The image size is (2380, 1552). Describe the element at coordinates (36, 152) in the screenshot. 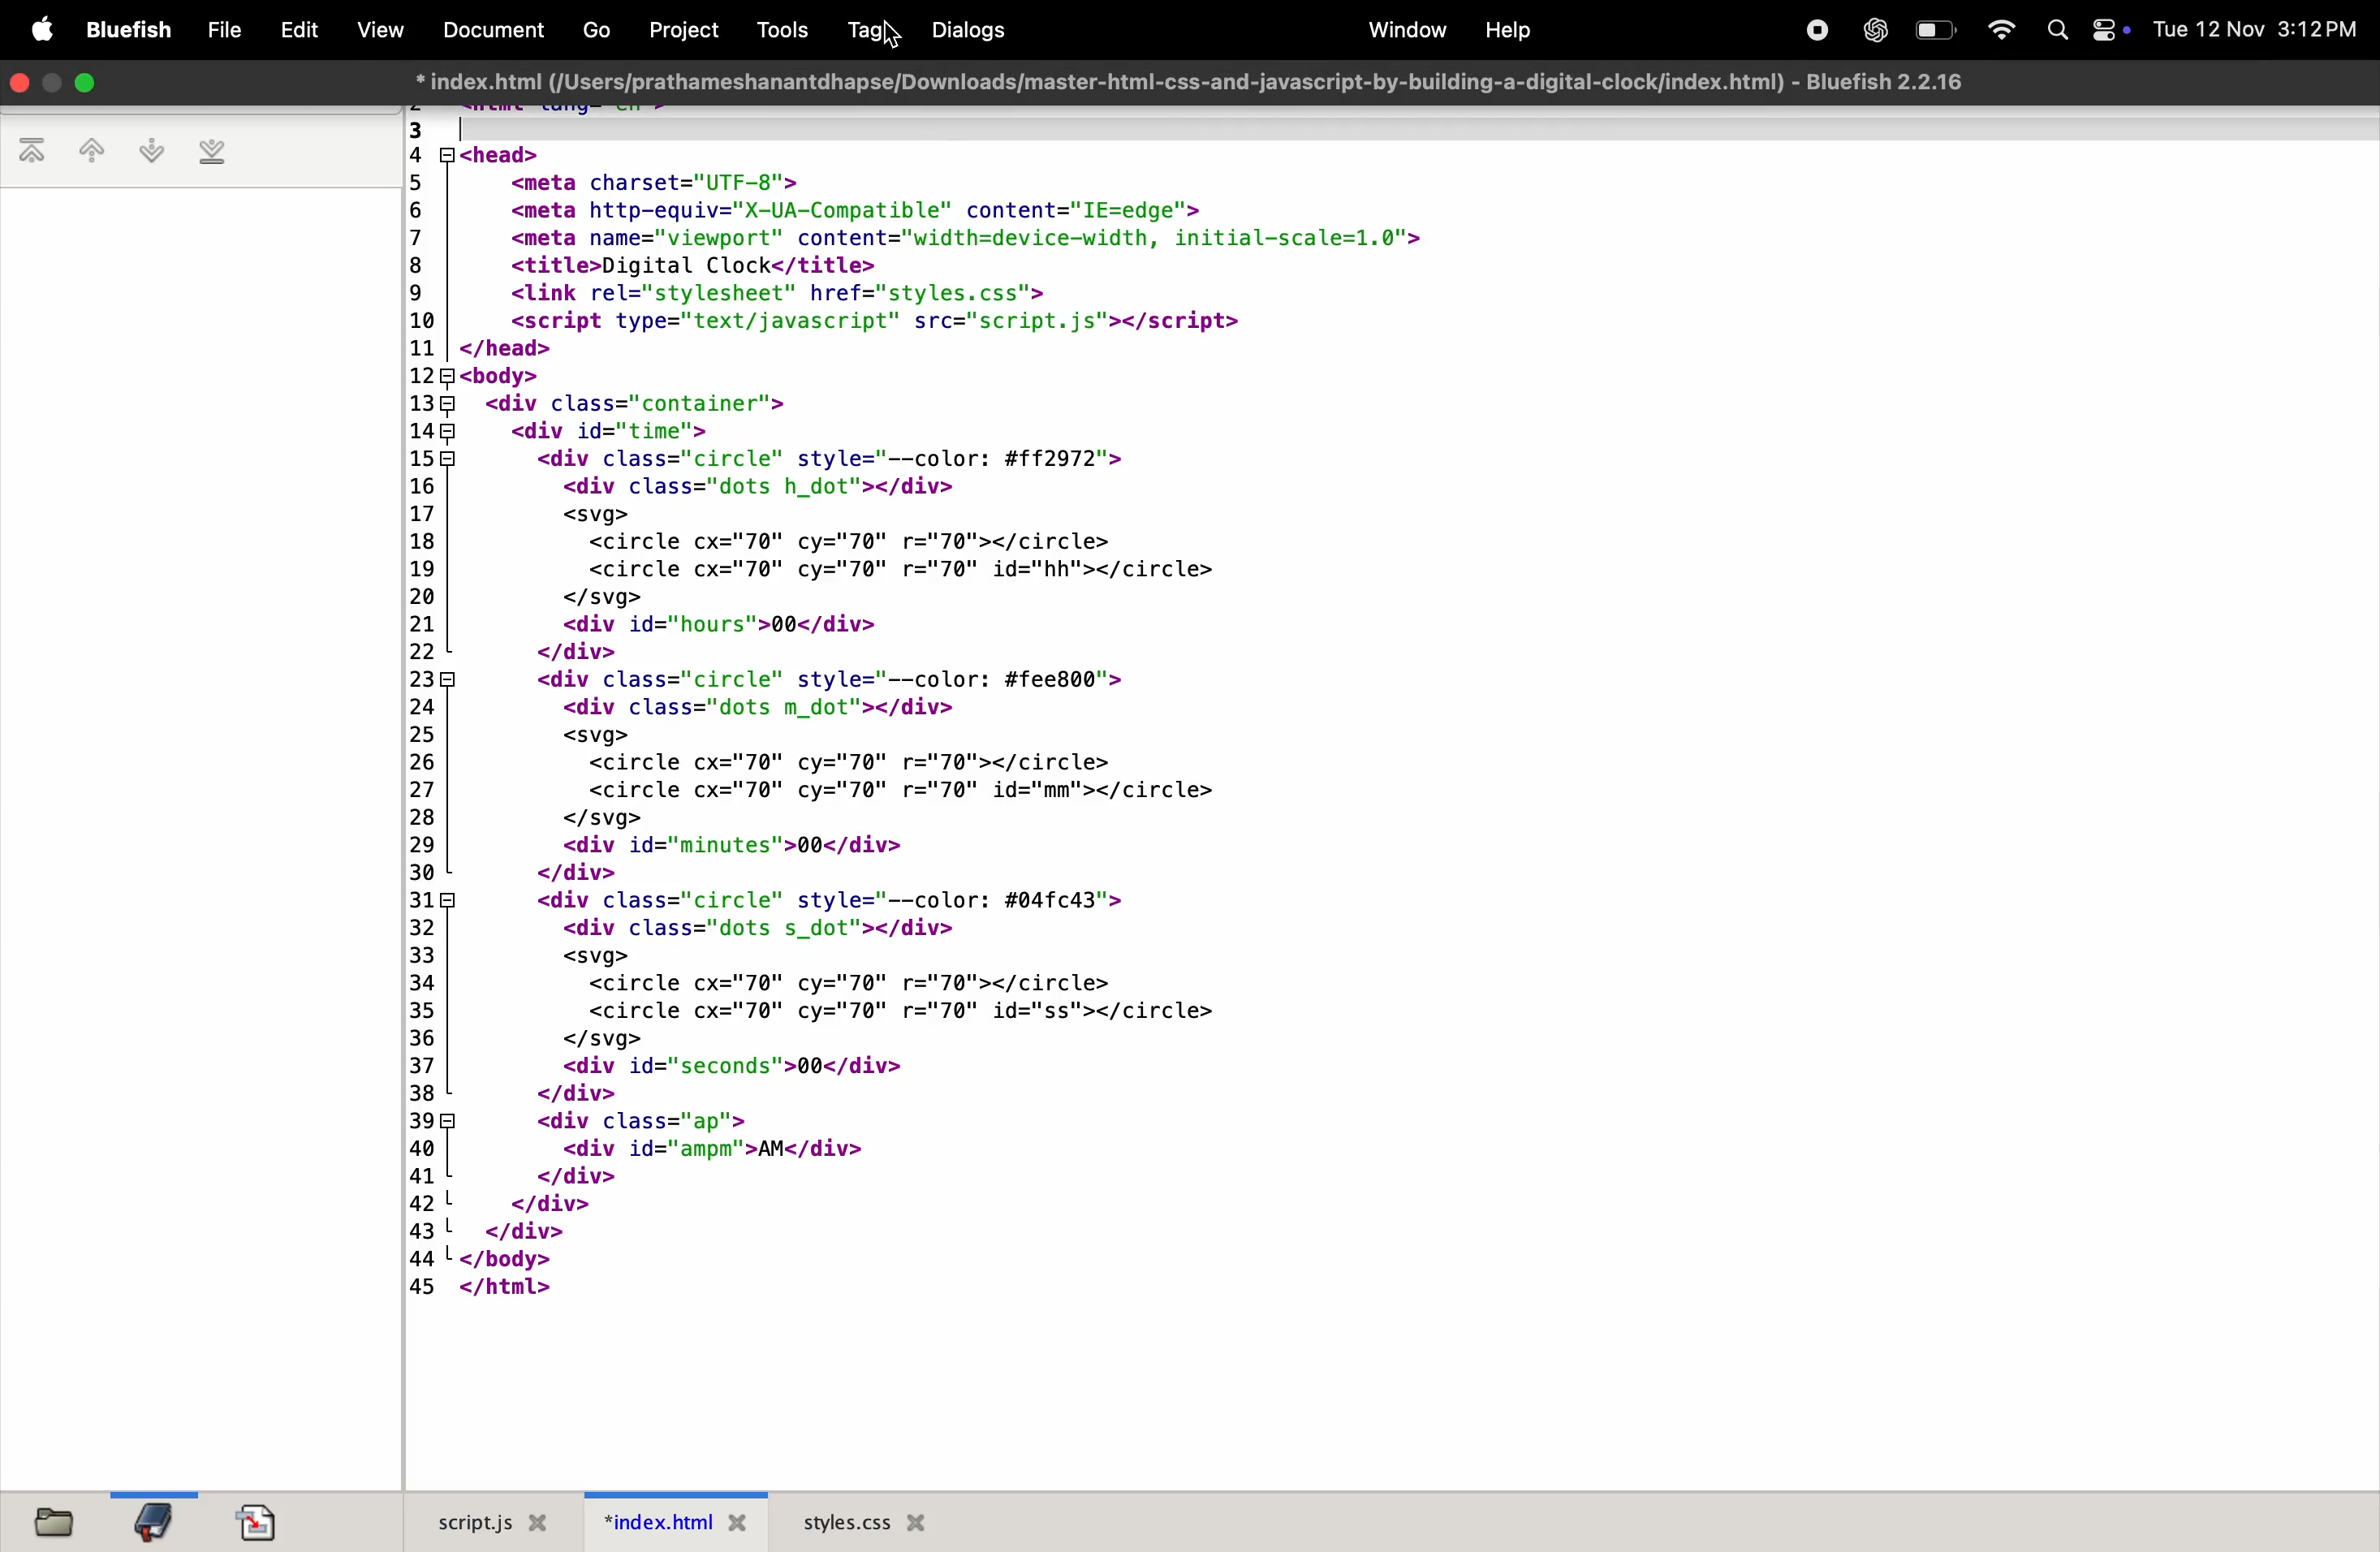

I see `first book mark` at that location.